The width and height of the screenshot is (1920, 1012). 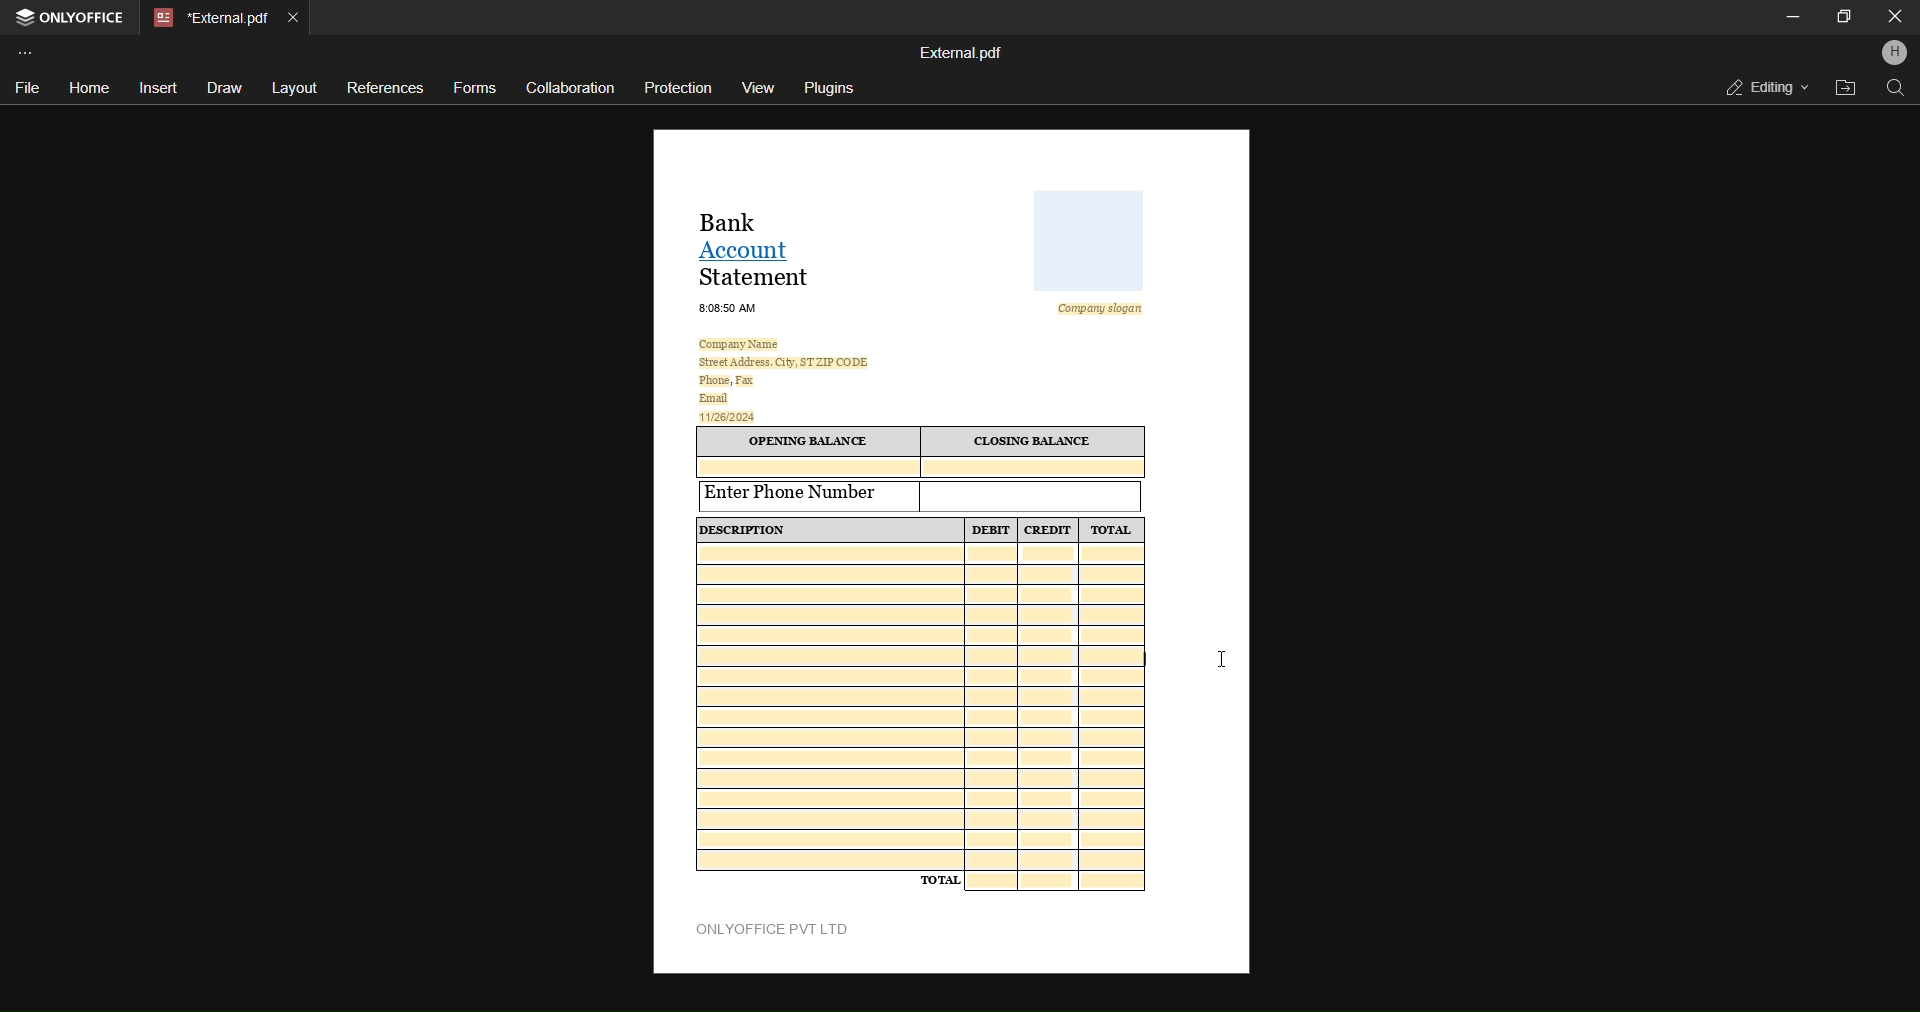 I want to click on ‘OPENING BALANCE, so click(x=808, y=442).